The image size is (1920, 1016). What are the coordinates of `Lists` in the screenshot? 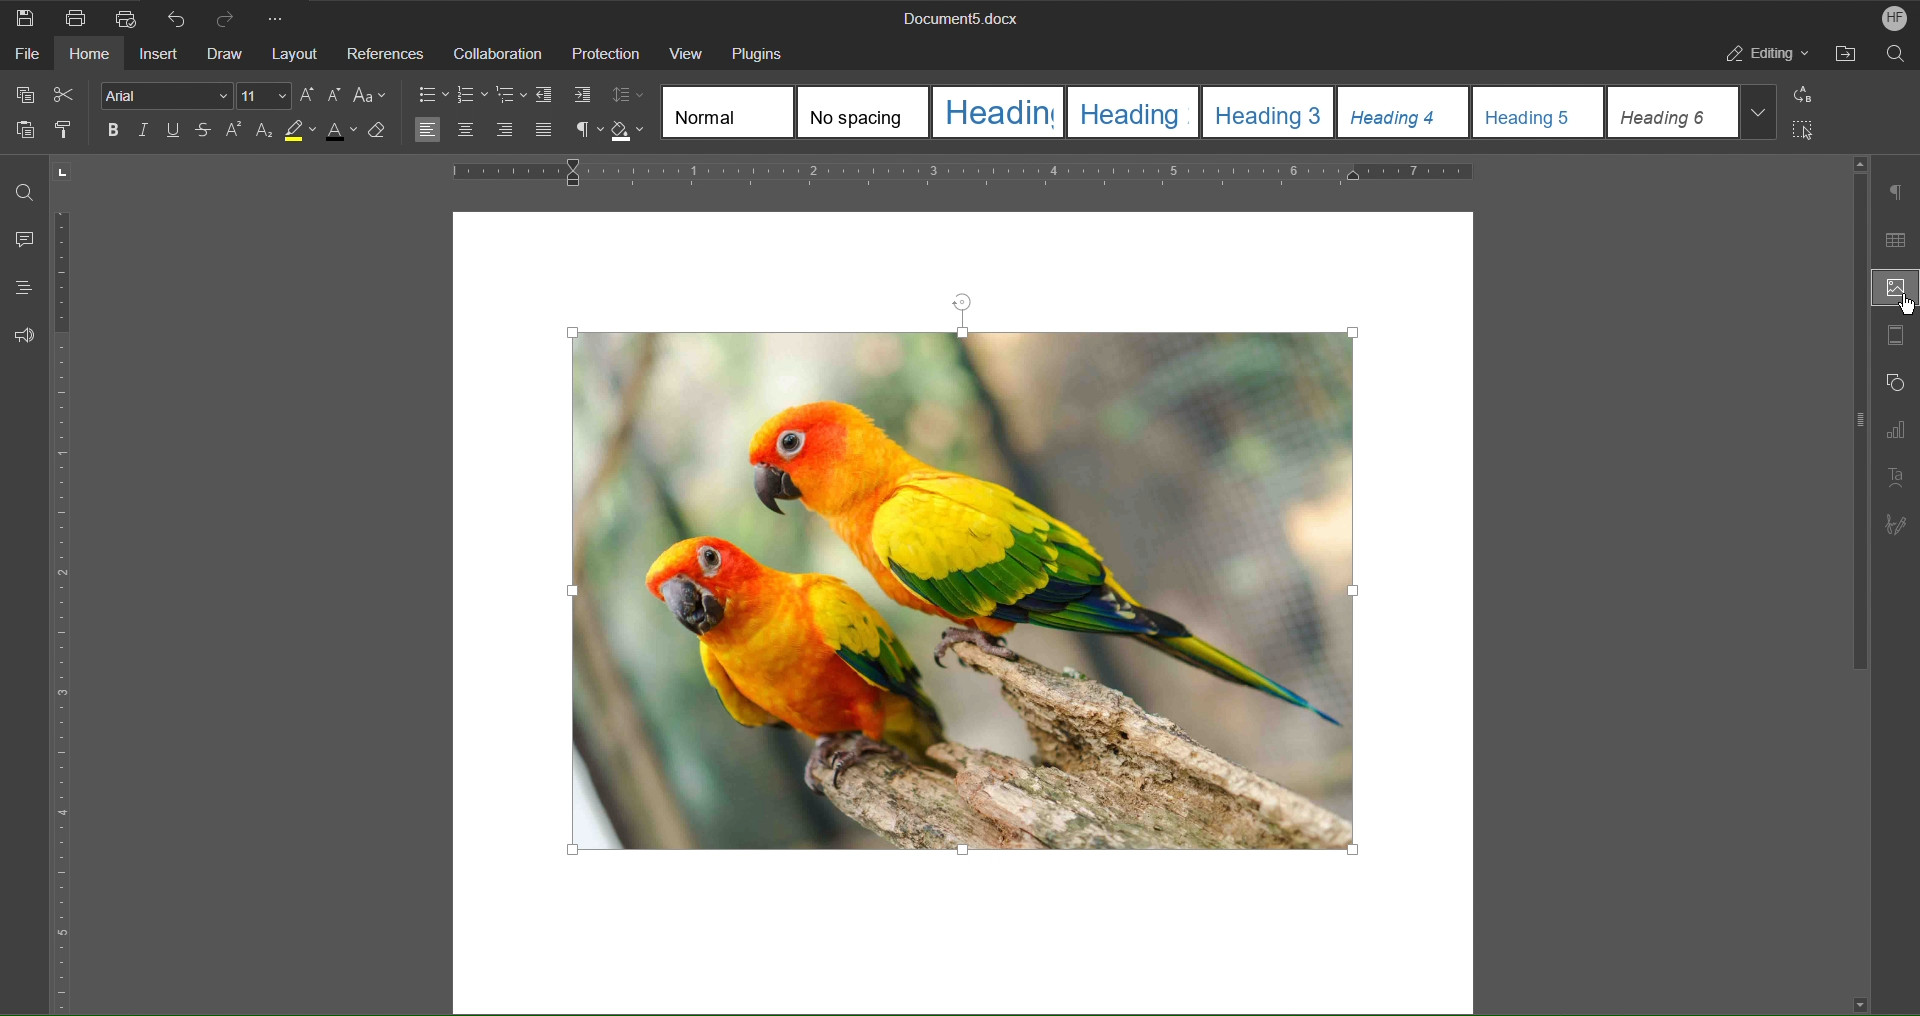 It's located at (472, 94).